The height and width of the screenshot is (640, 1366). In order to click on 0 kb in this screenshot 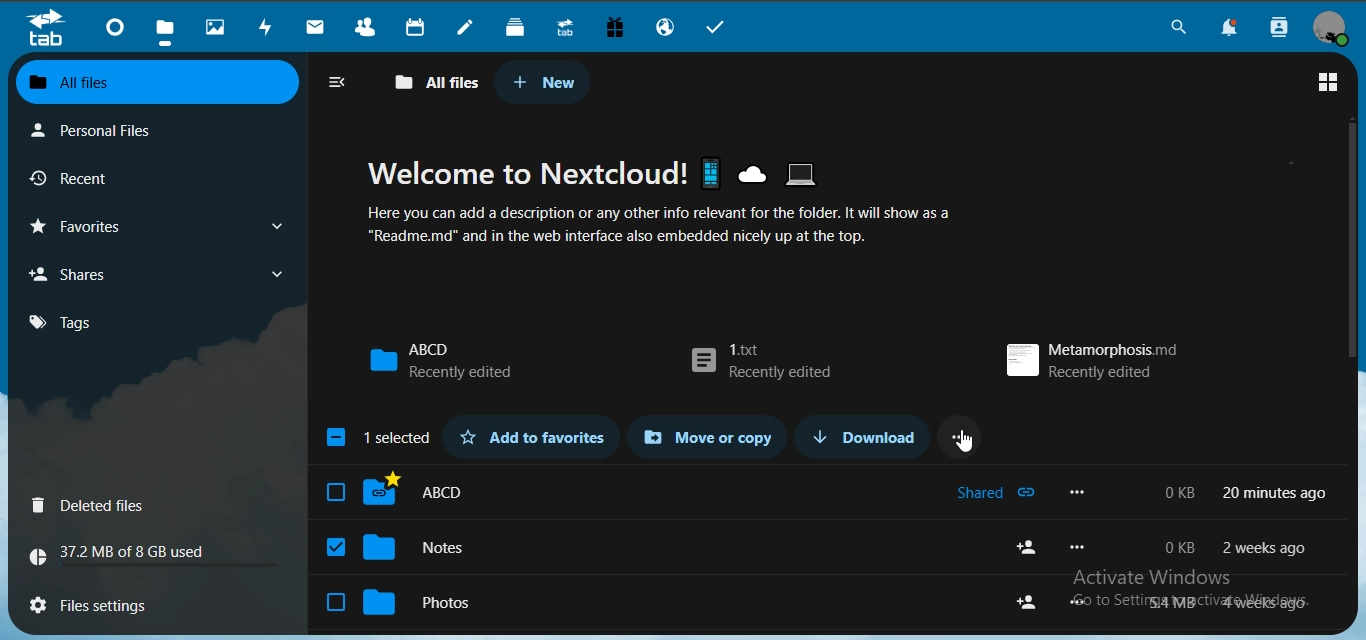, I will do `click(1181, 491)`.